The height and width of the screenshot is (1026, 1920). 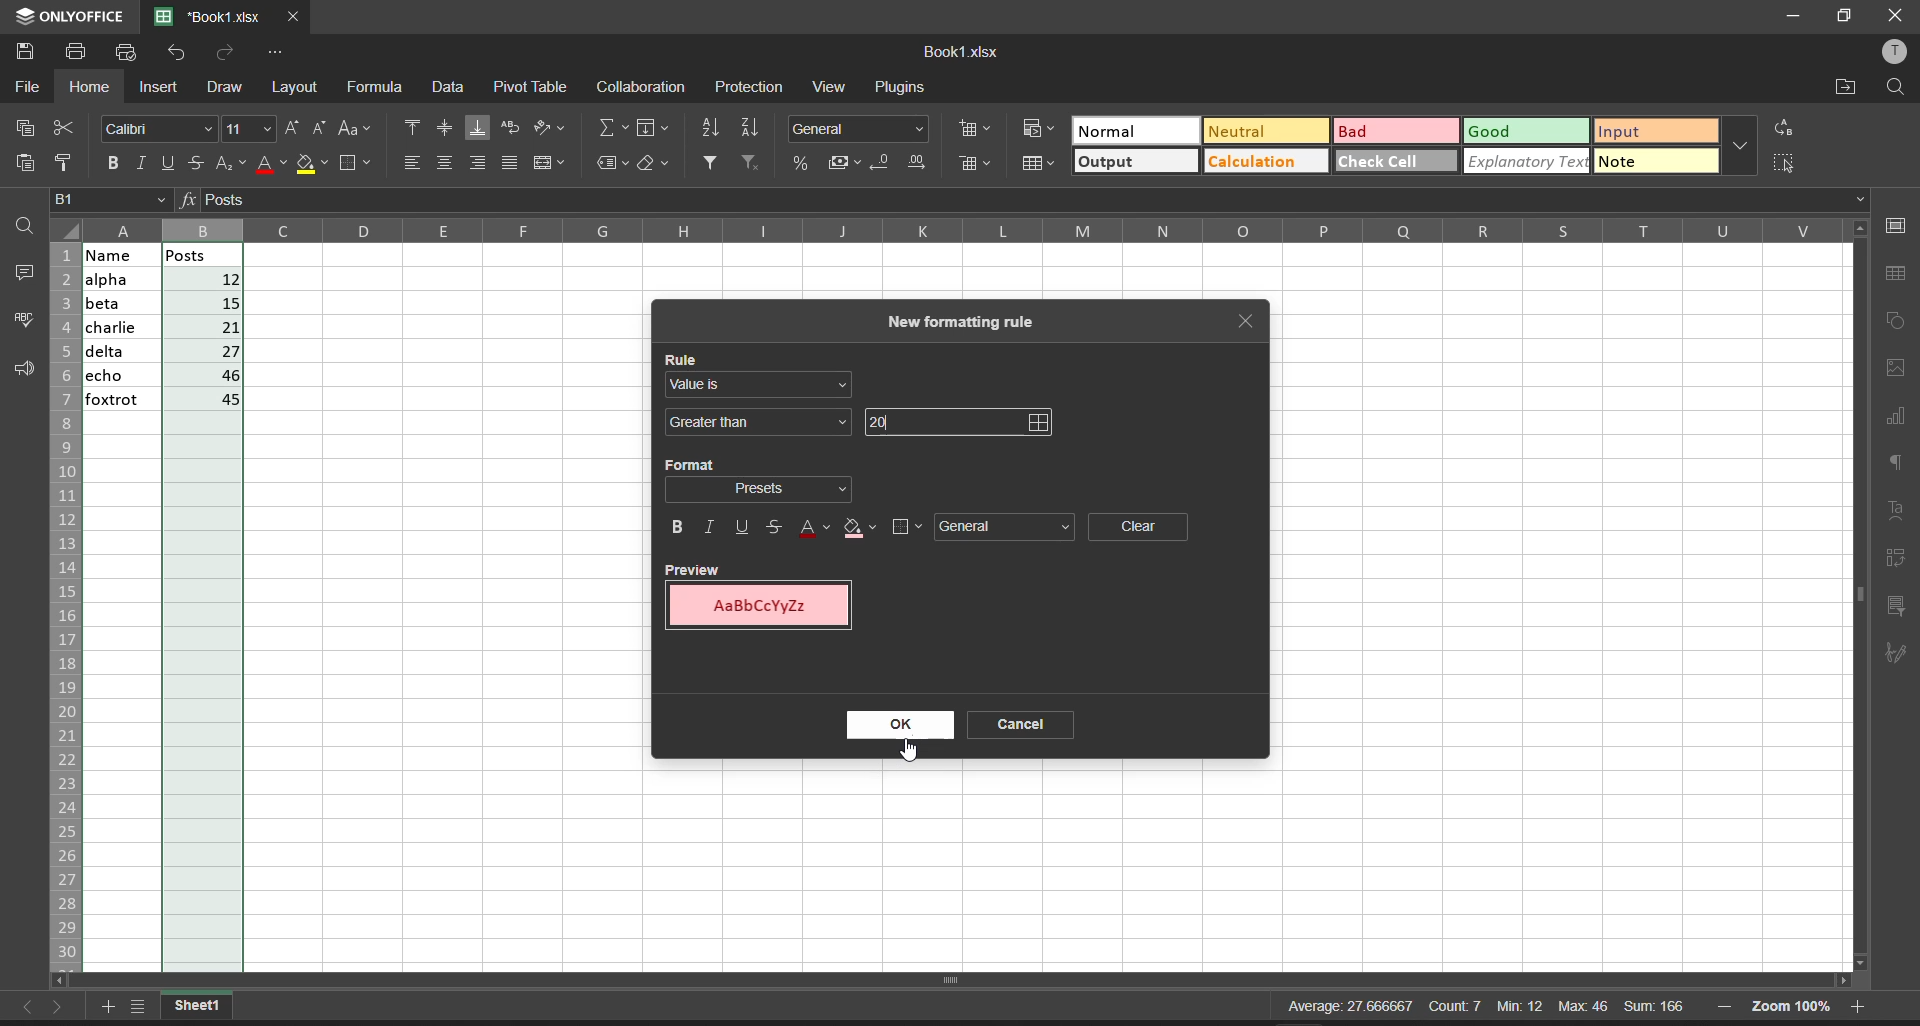 What do you see at coordinates (126, 53) in the screenshot?
I see `quick print` at bounding box center [126, 53].